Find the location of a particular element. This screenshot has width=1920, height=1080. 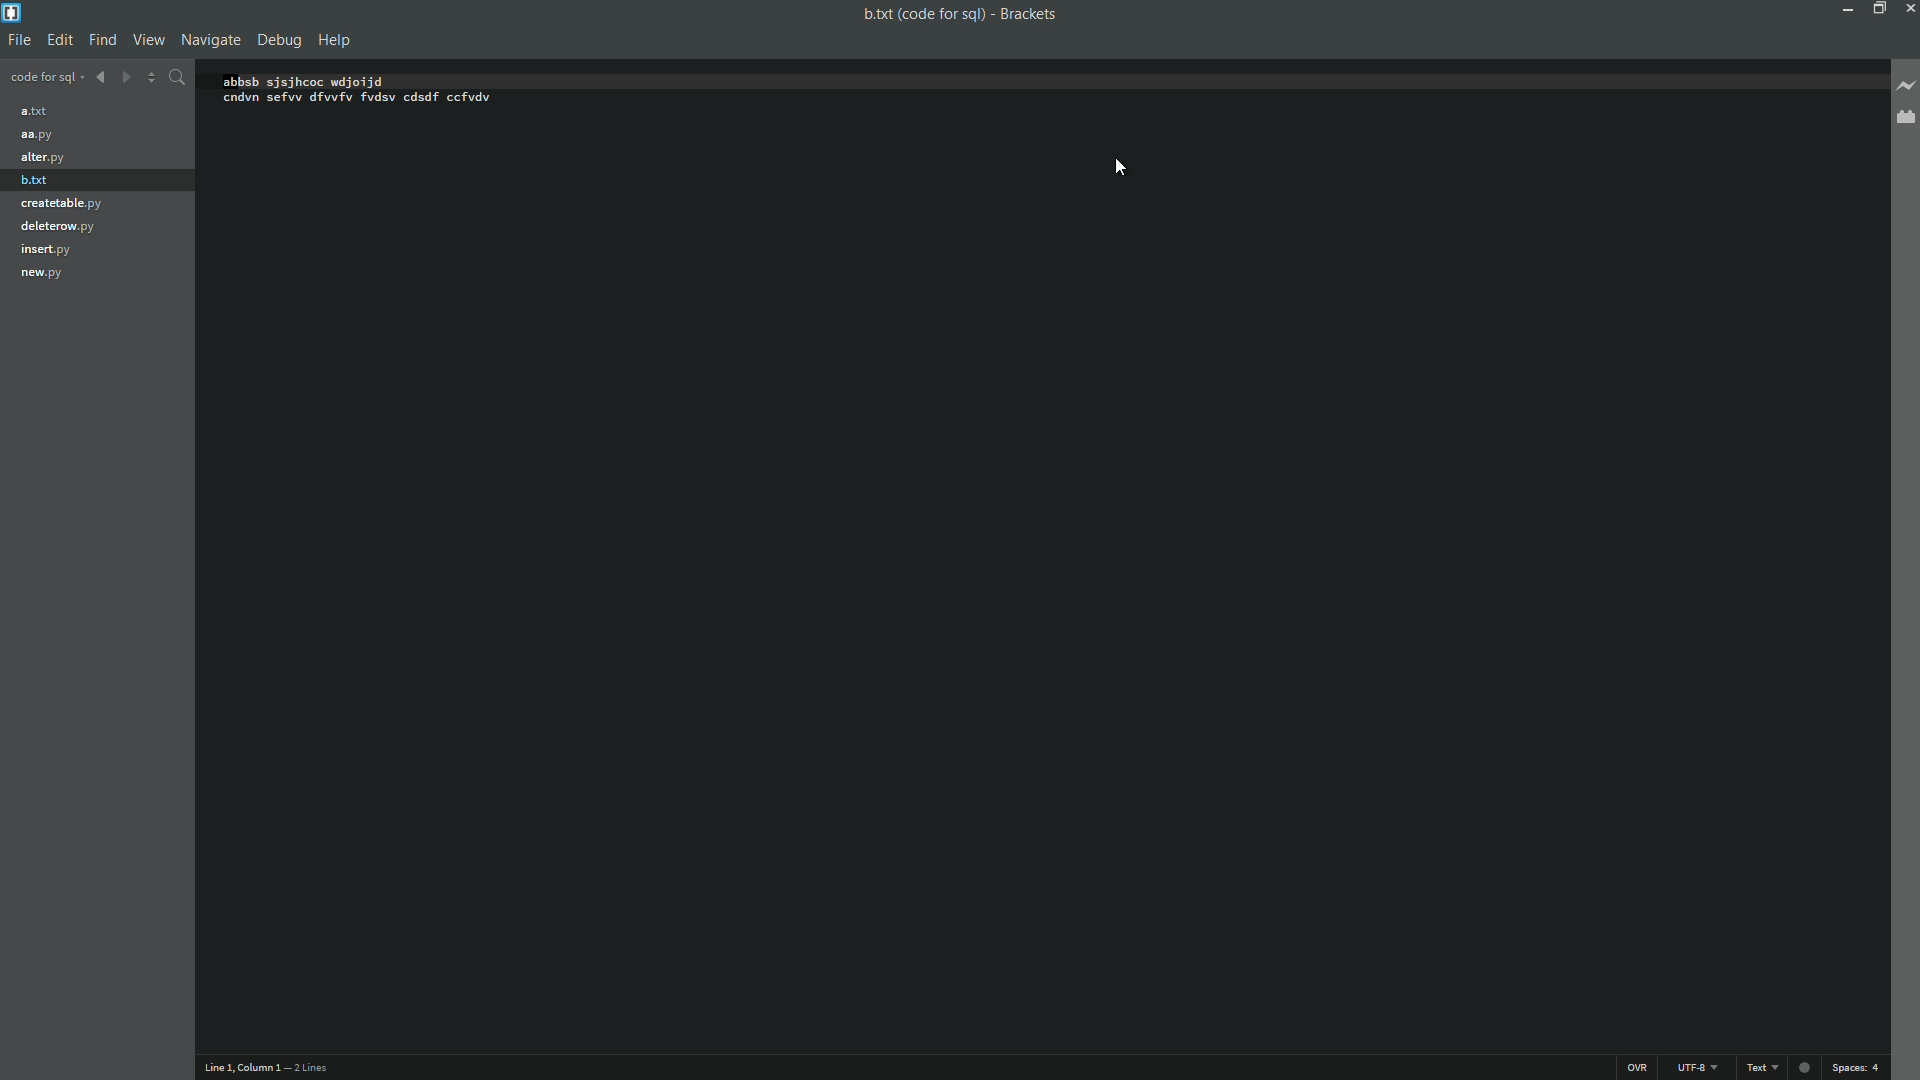

warnings is located at coordinates (1802, 1065).